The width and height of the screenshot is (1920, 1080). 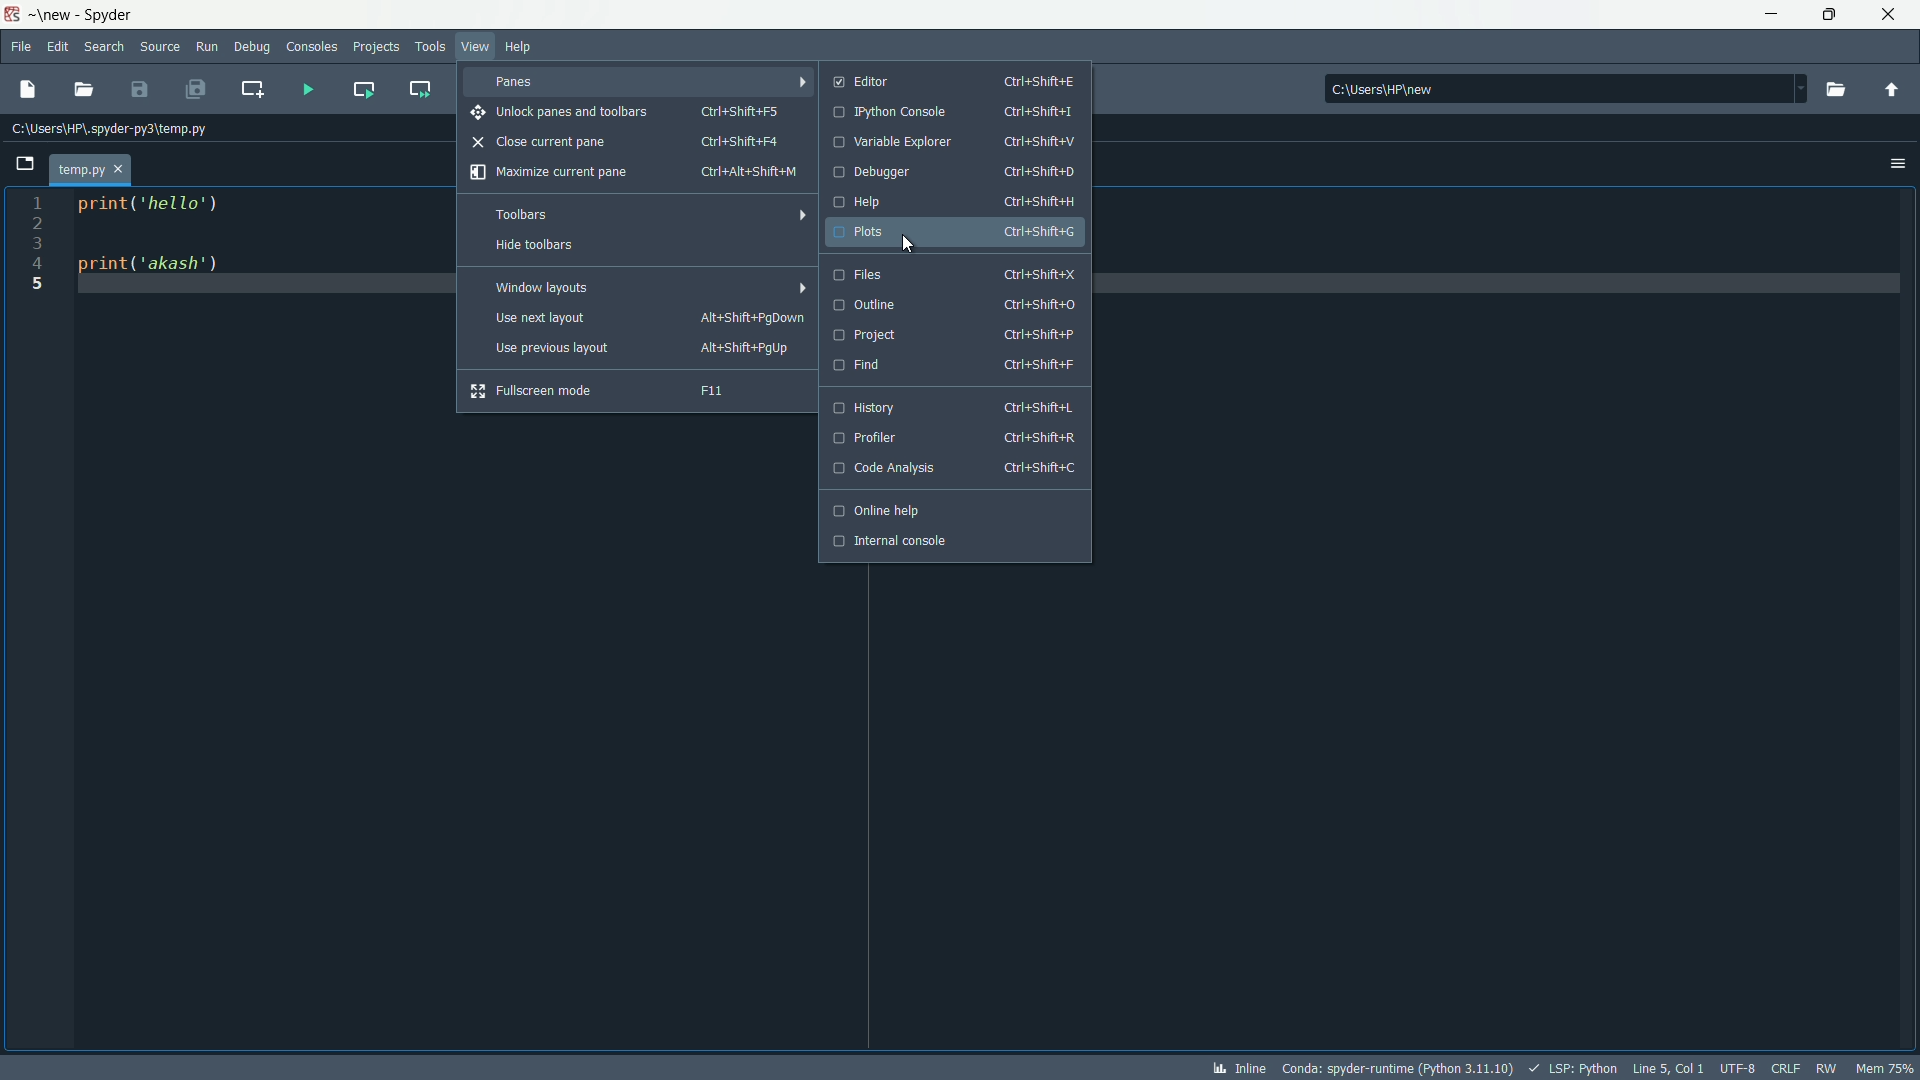 What do you see at coordinates (951, 142) in the screenshot?
I see `variable explorer` at bounding box center [951, 142].